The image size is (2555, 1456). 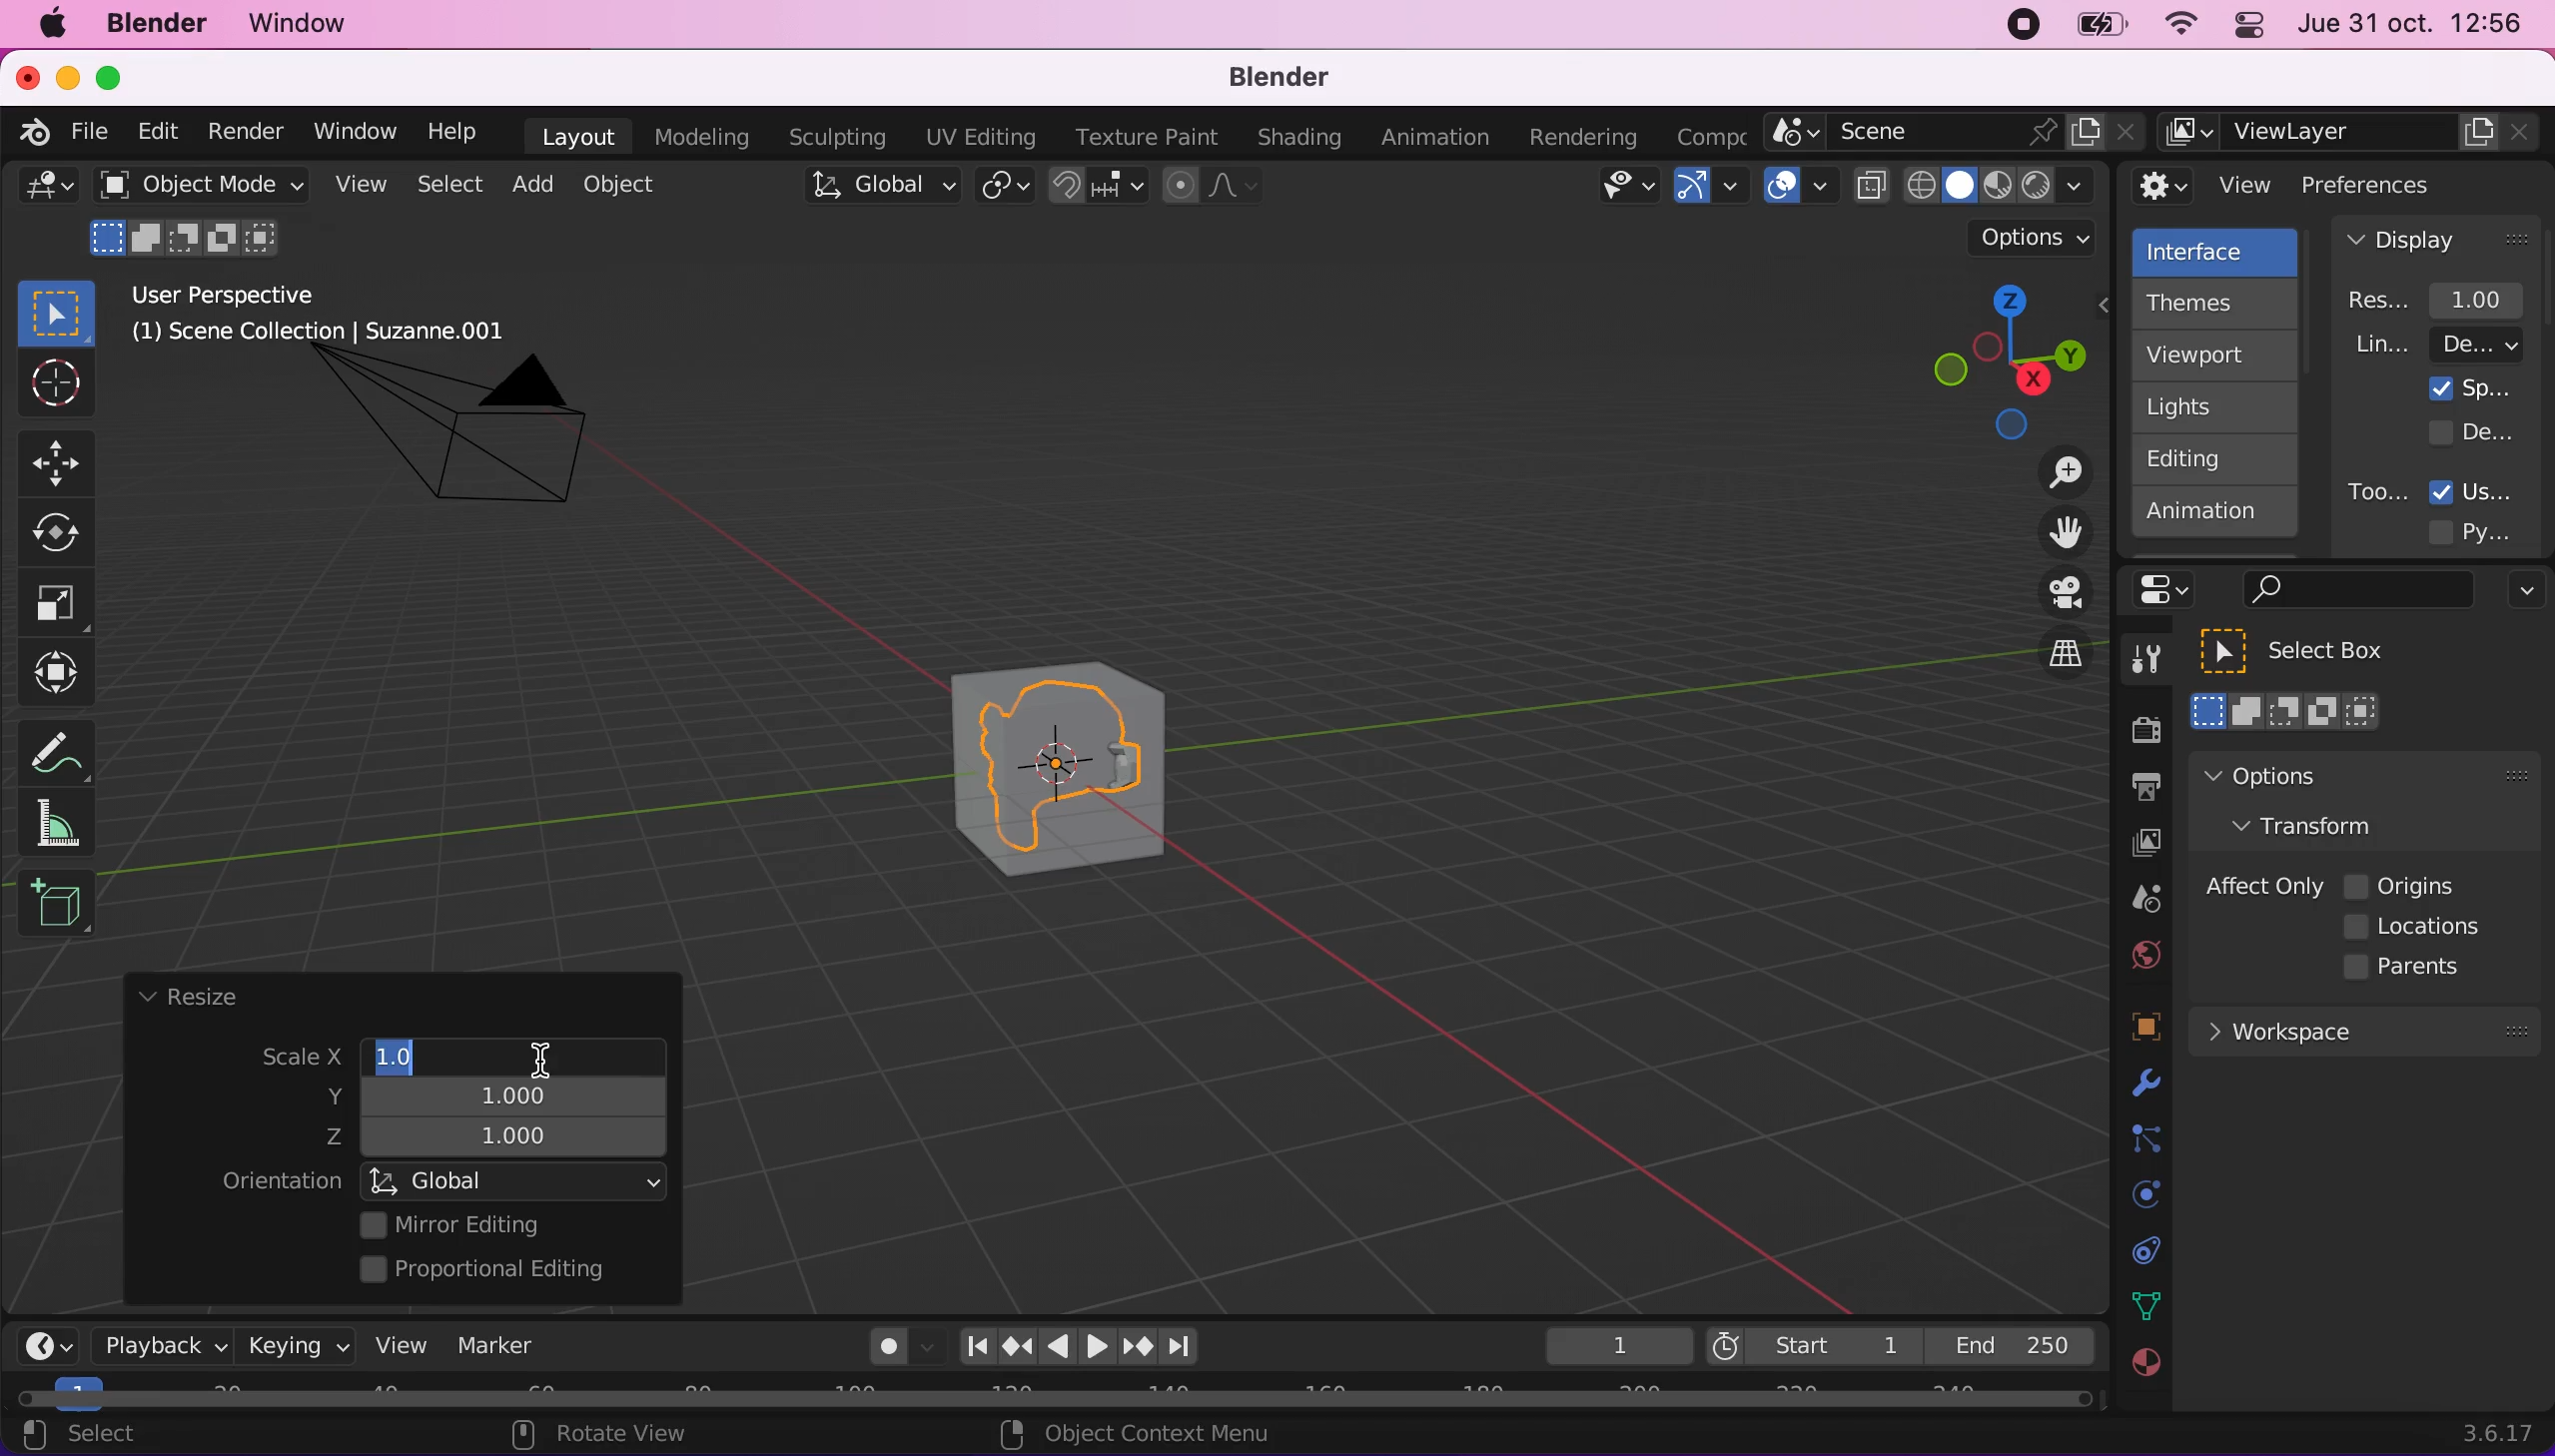 What do you see at coordinates (1955, 133) in the screenshot?
I see `scene` at bounding box center [1955, 133].